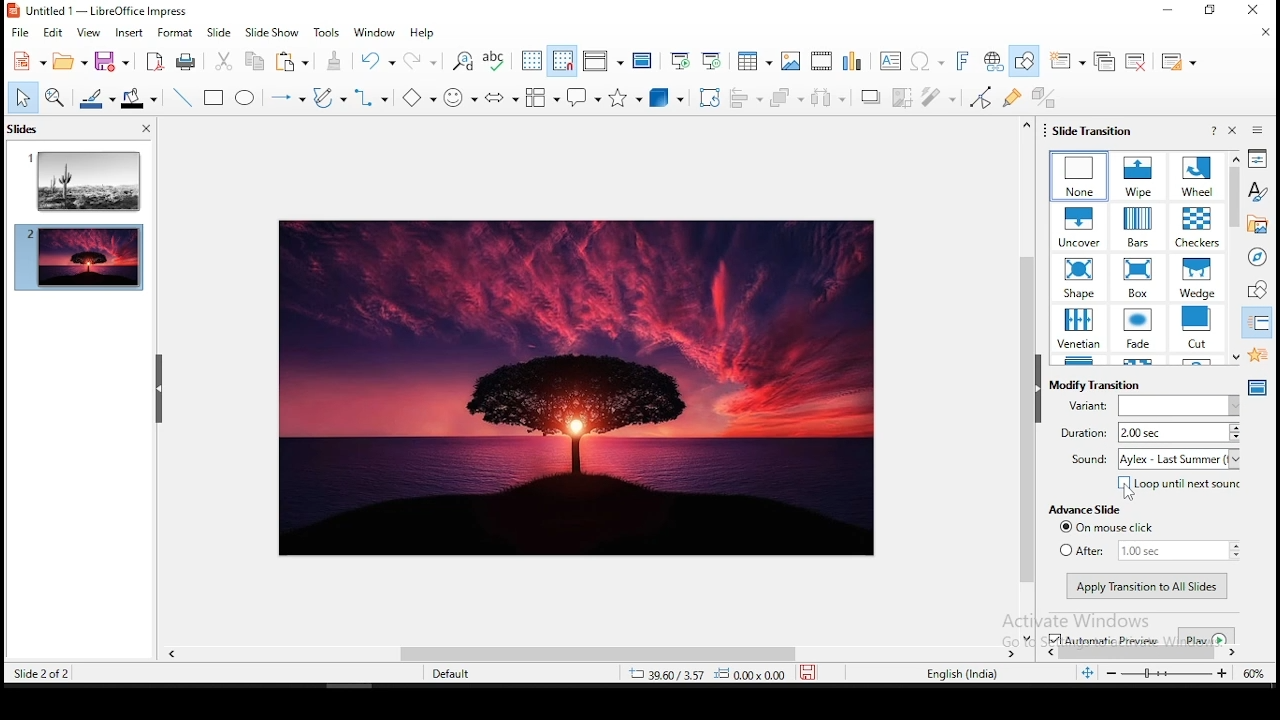  Describe the element at coordinates (543, 97) in the screenshot. I see `flowchart` at that location.